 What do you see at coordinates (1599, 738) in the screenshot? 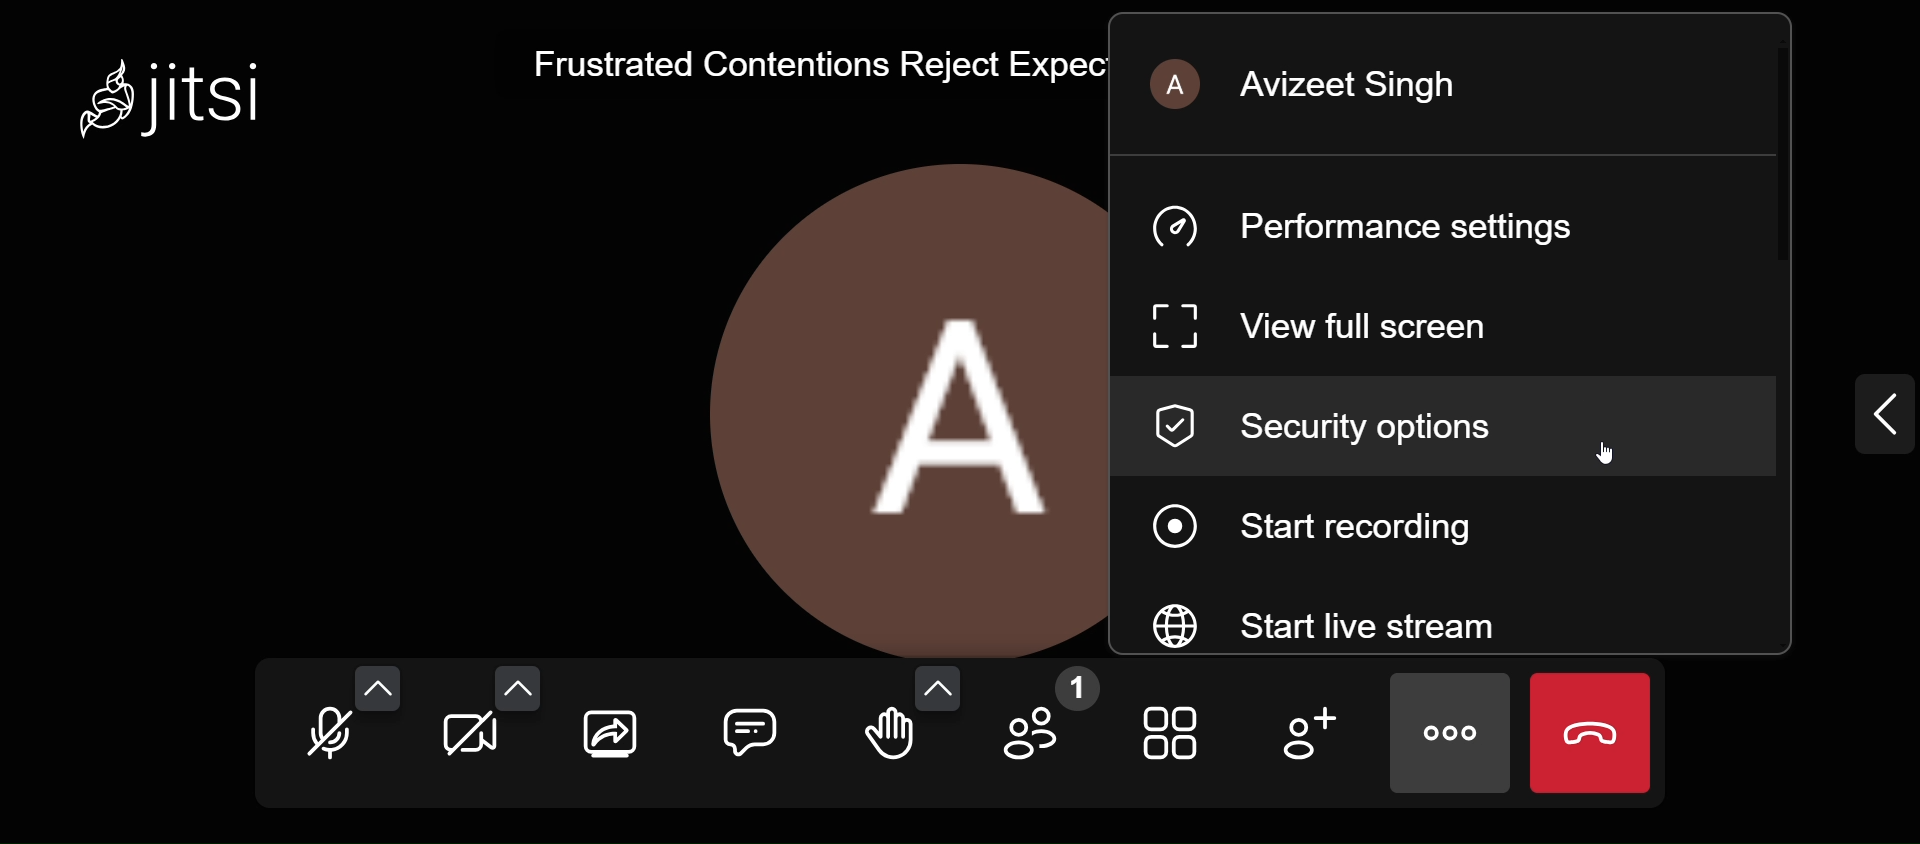
I see `end call` at bounding box center [1599, 738].